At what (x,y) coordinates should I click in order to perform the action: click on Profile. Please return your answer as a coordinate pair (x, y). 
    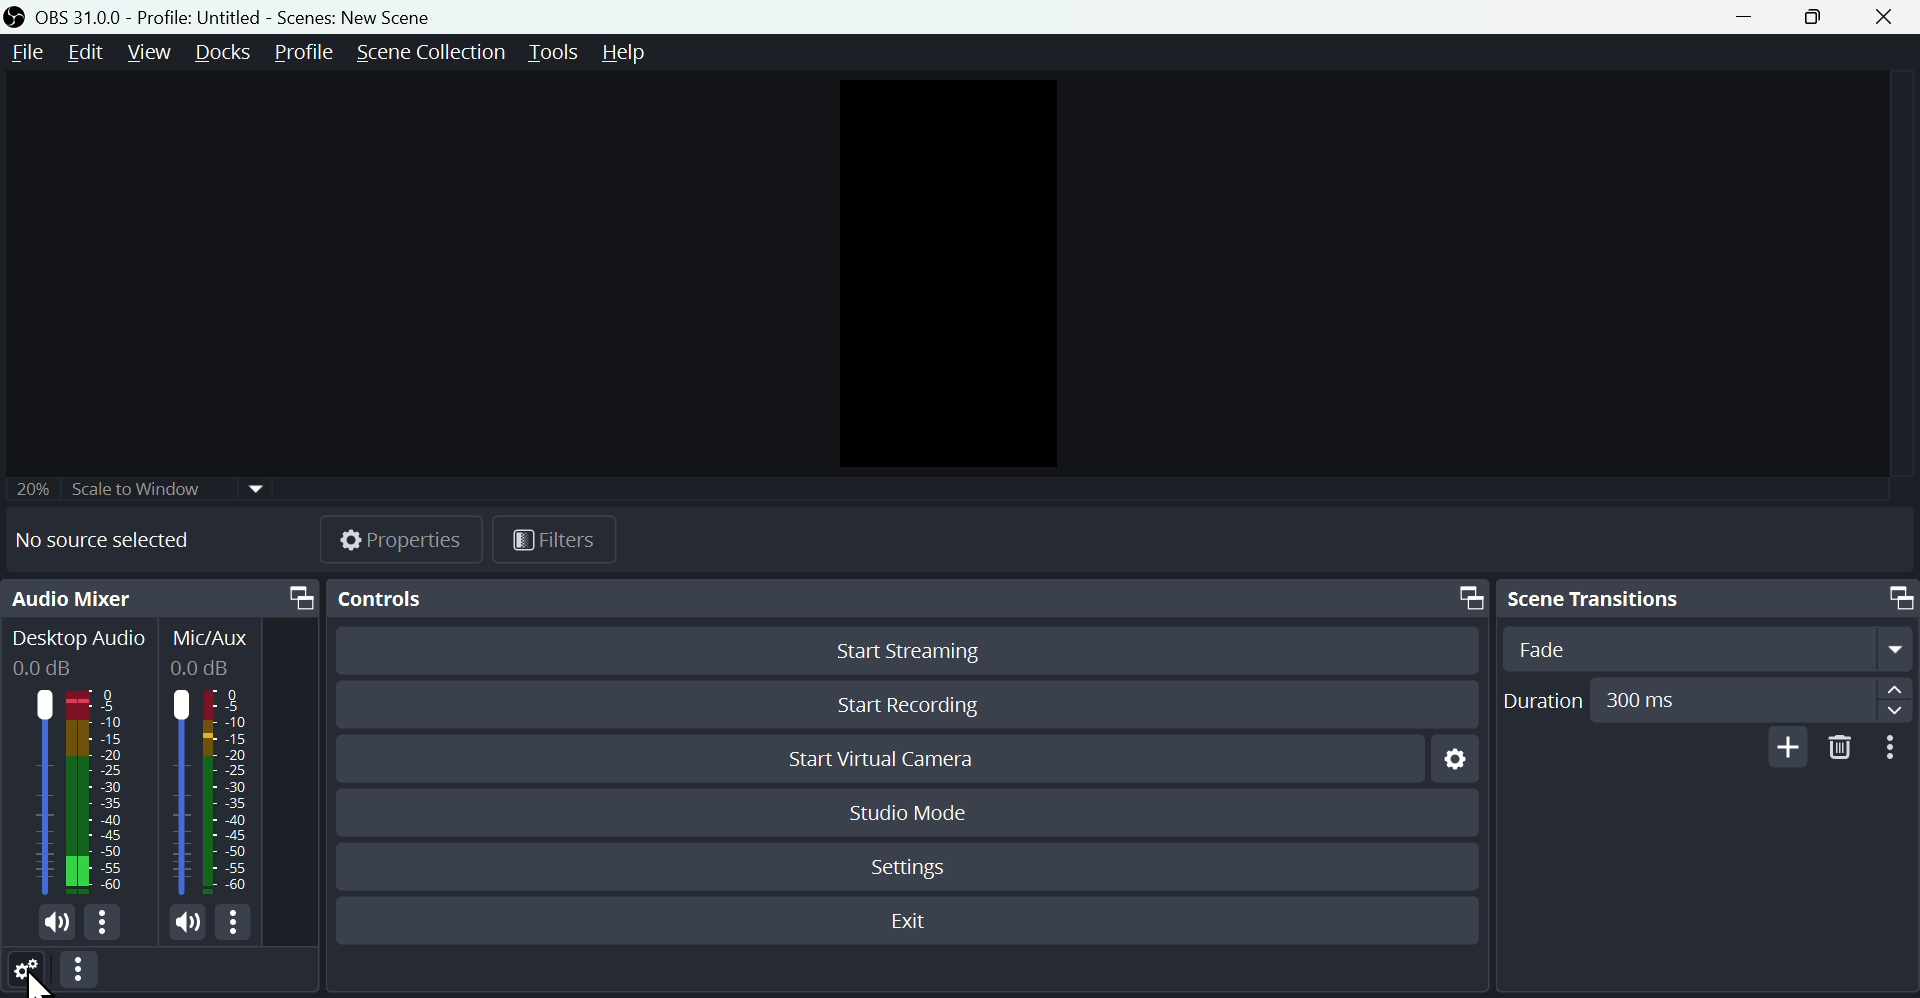
    Looking at the image, I should click on (302, 53).